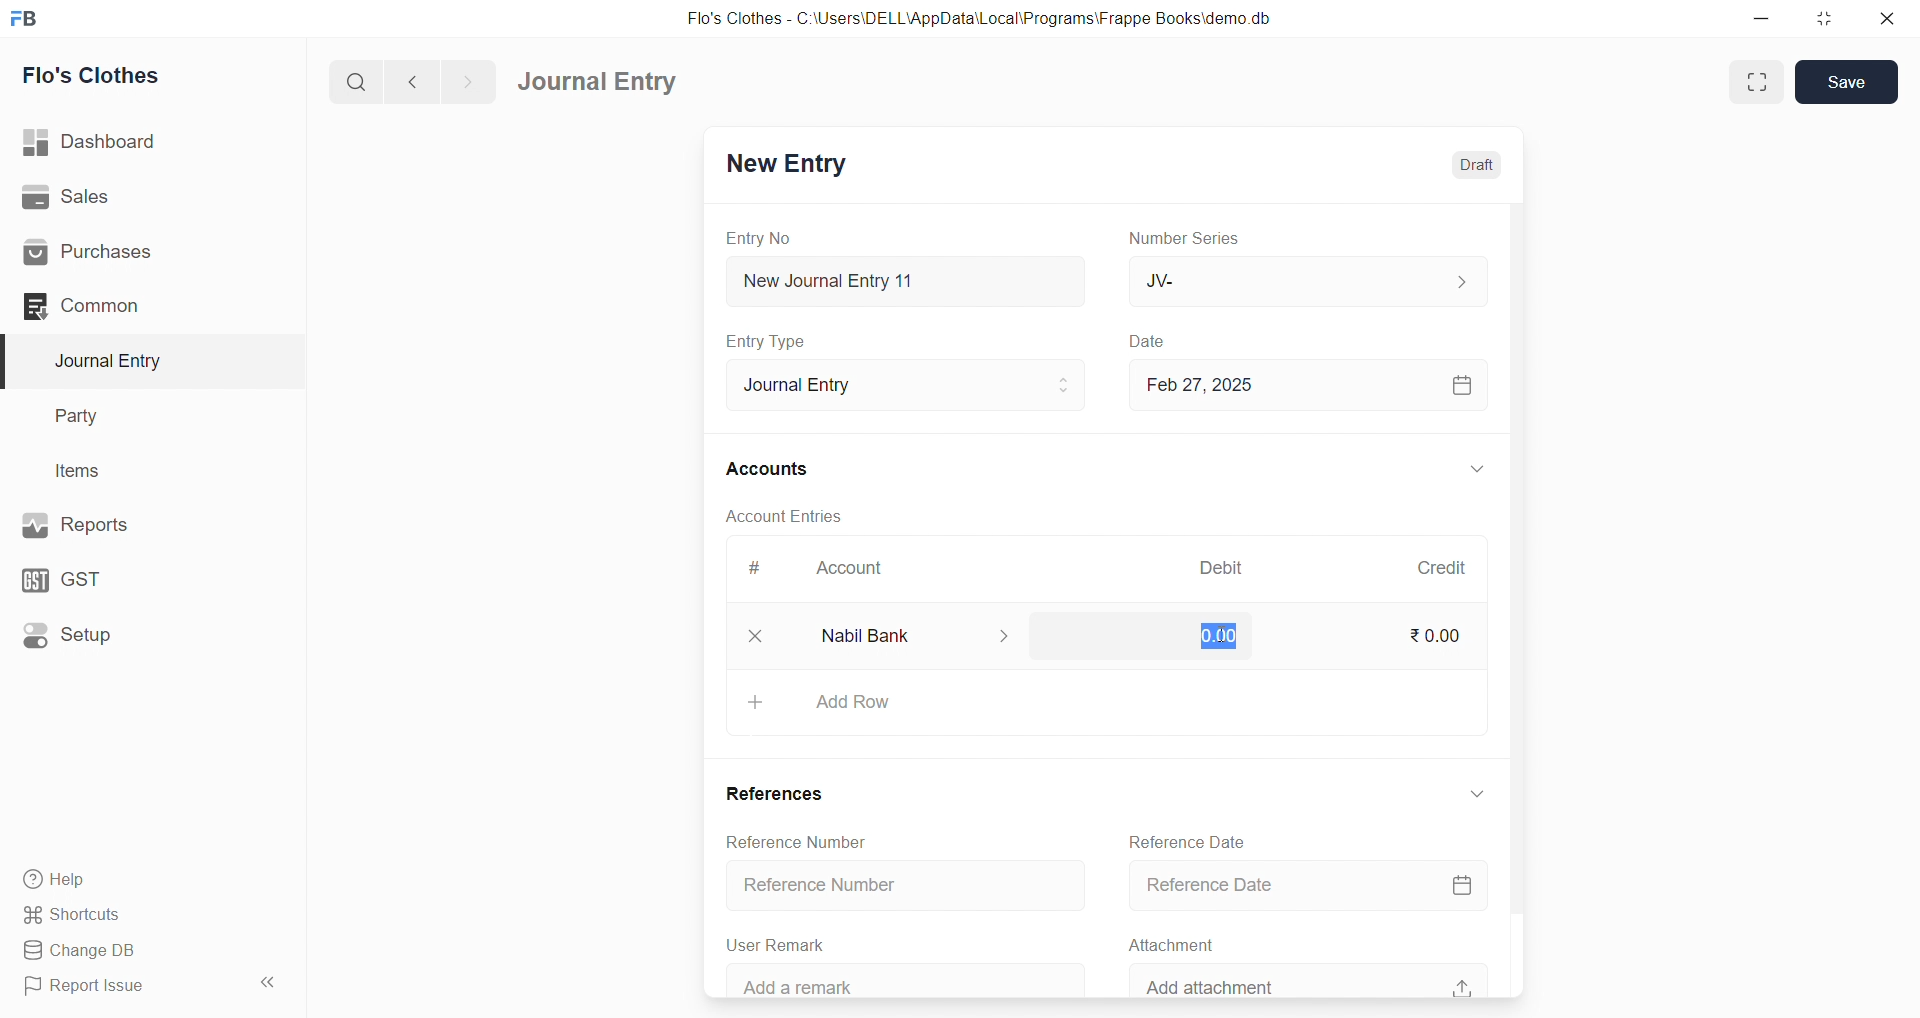  Describe the element at coordinates (1476, 469) in the screenshot. I see `EXPAND/COLLAPSE` at that location.